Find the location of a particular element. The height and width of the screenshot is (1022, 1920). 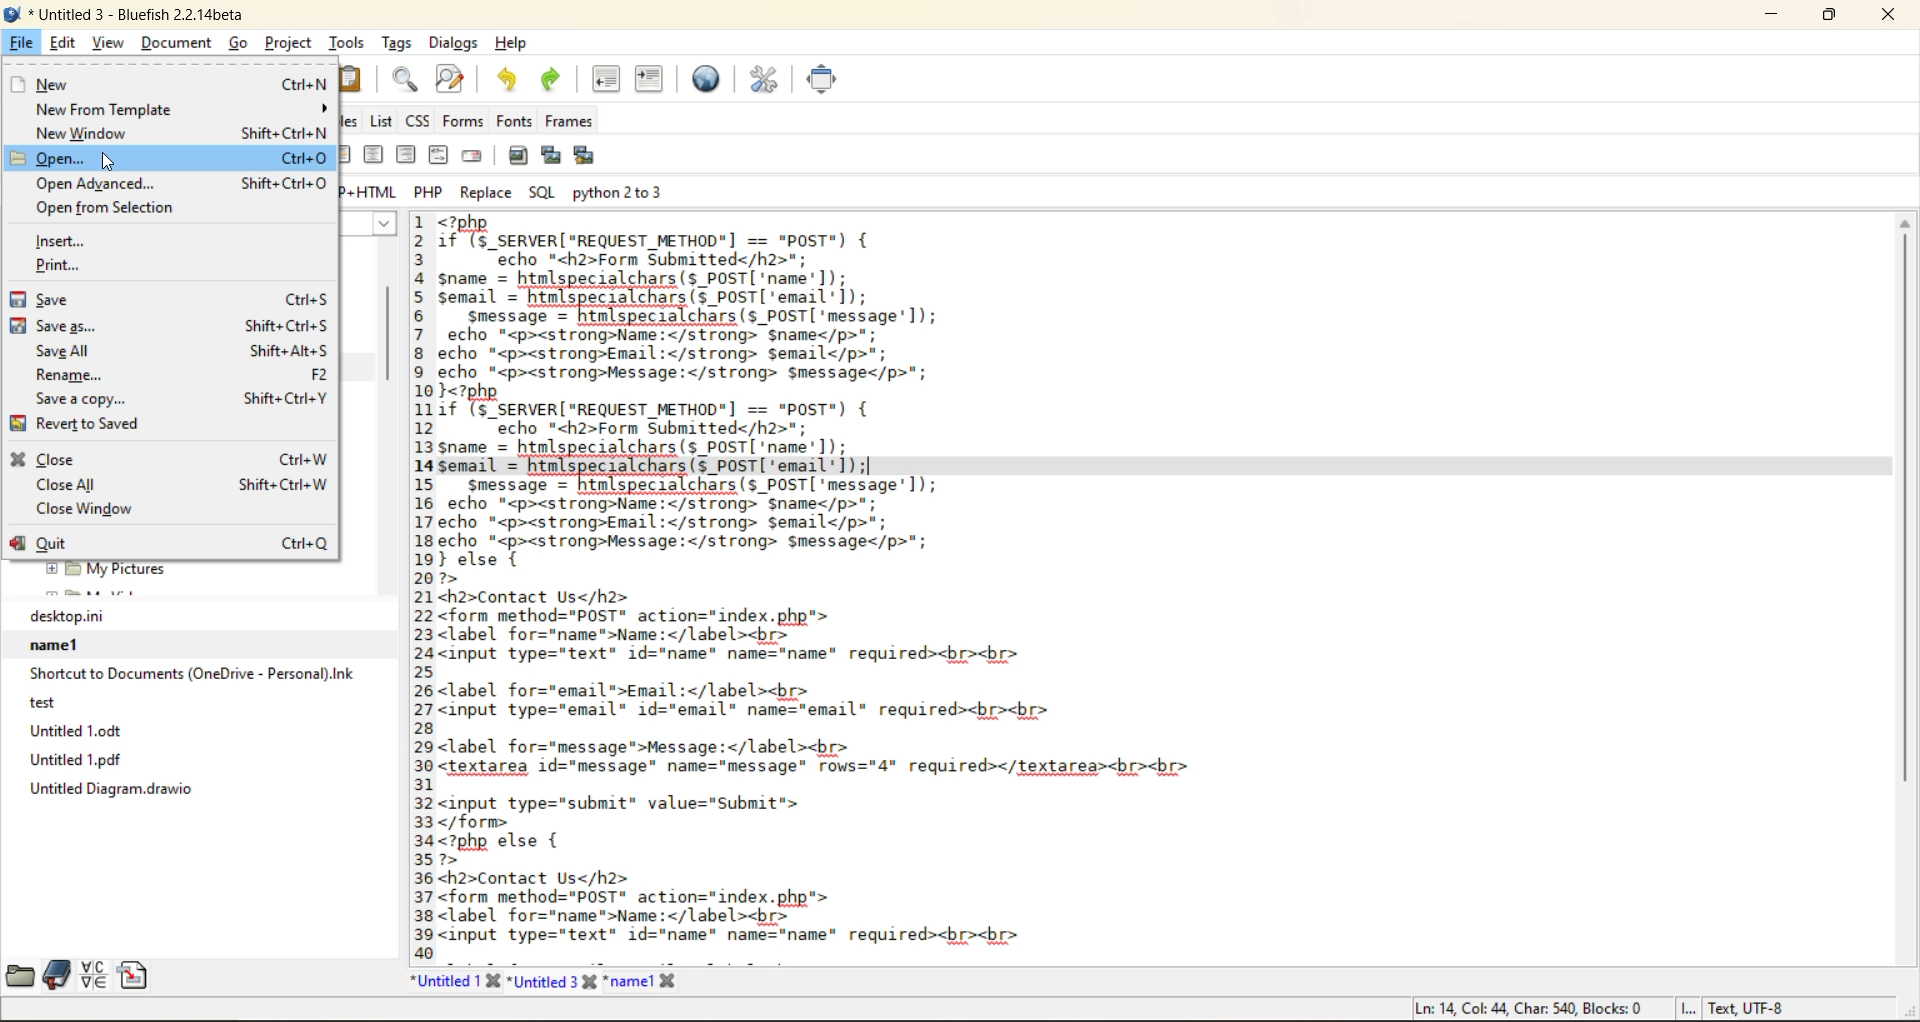

open is located at coordinates (170, 159).